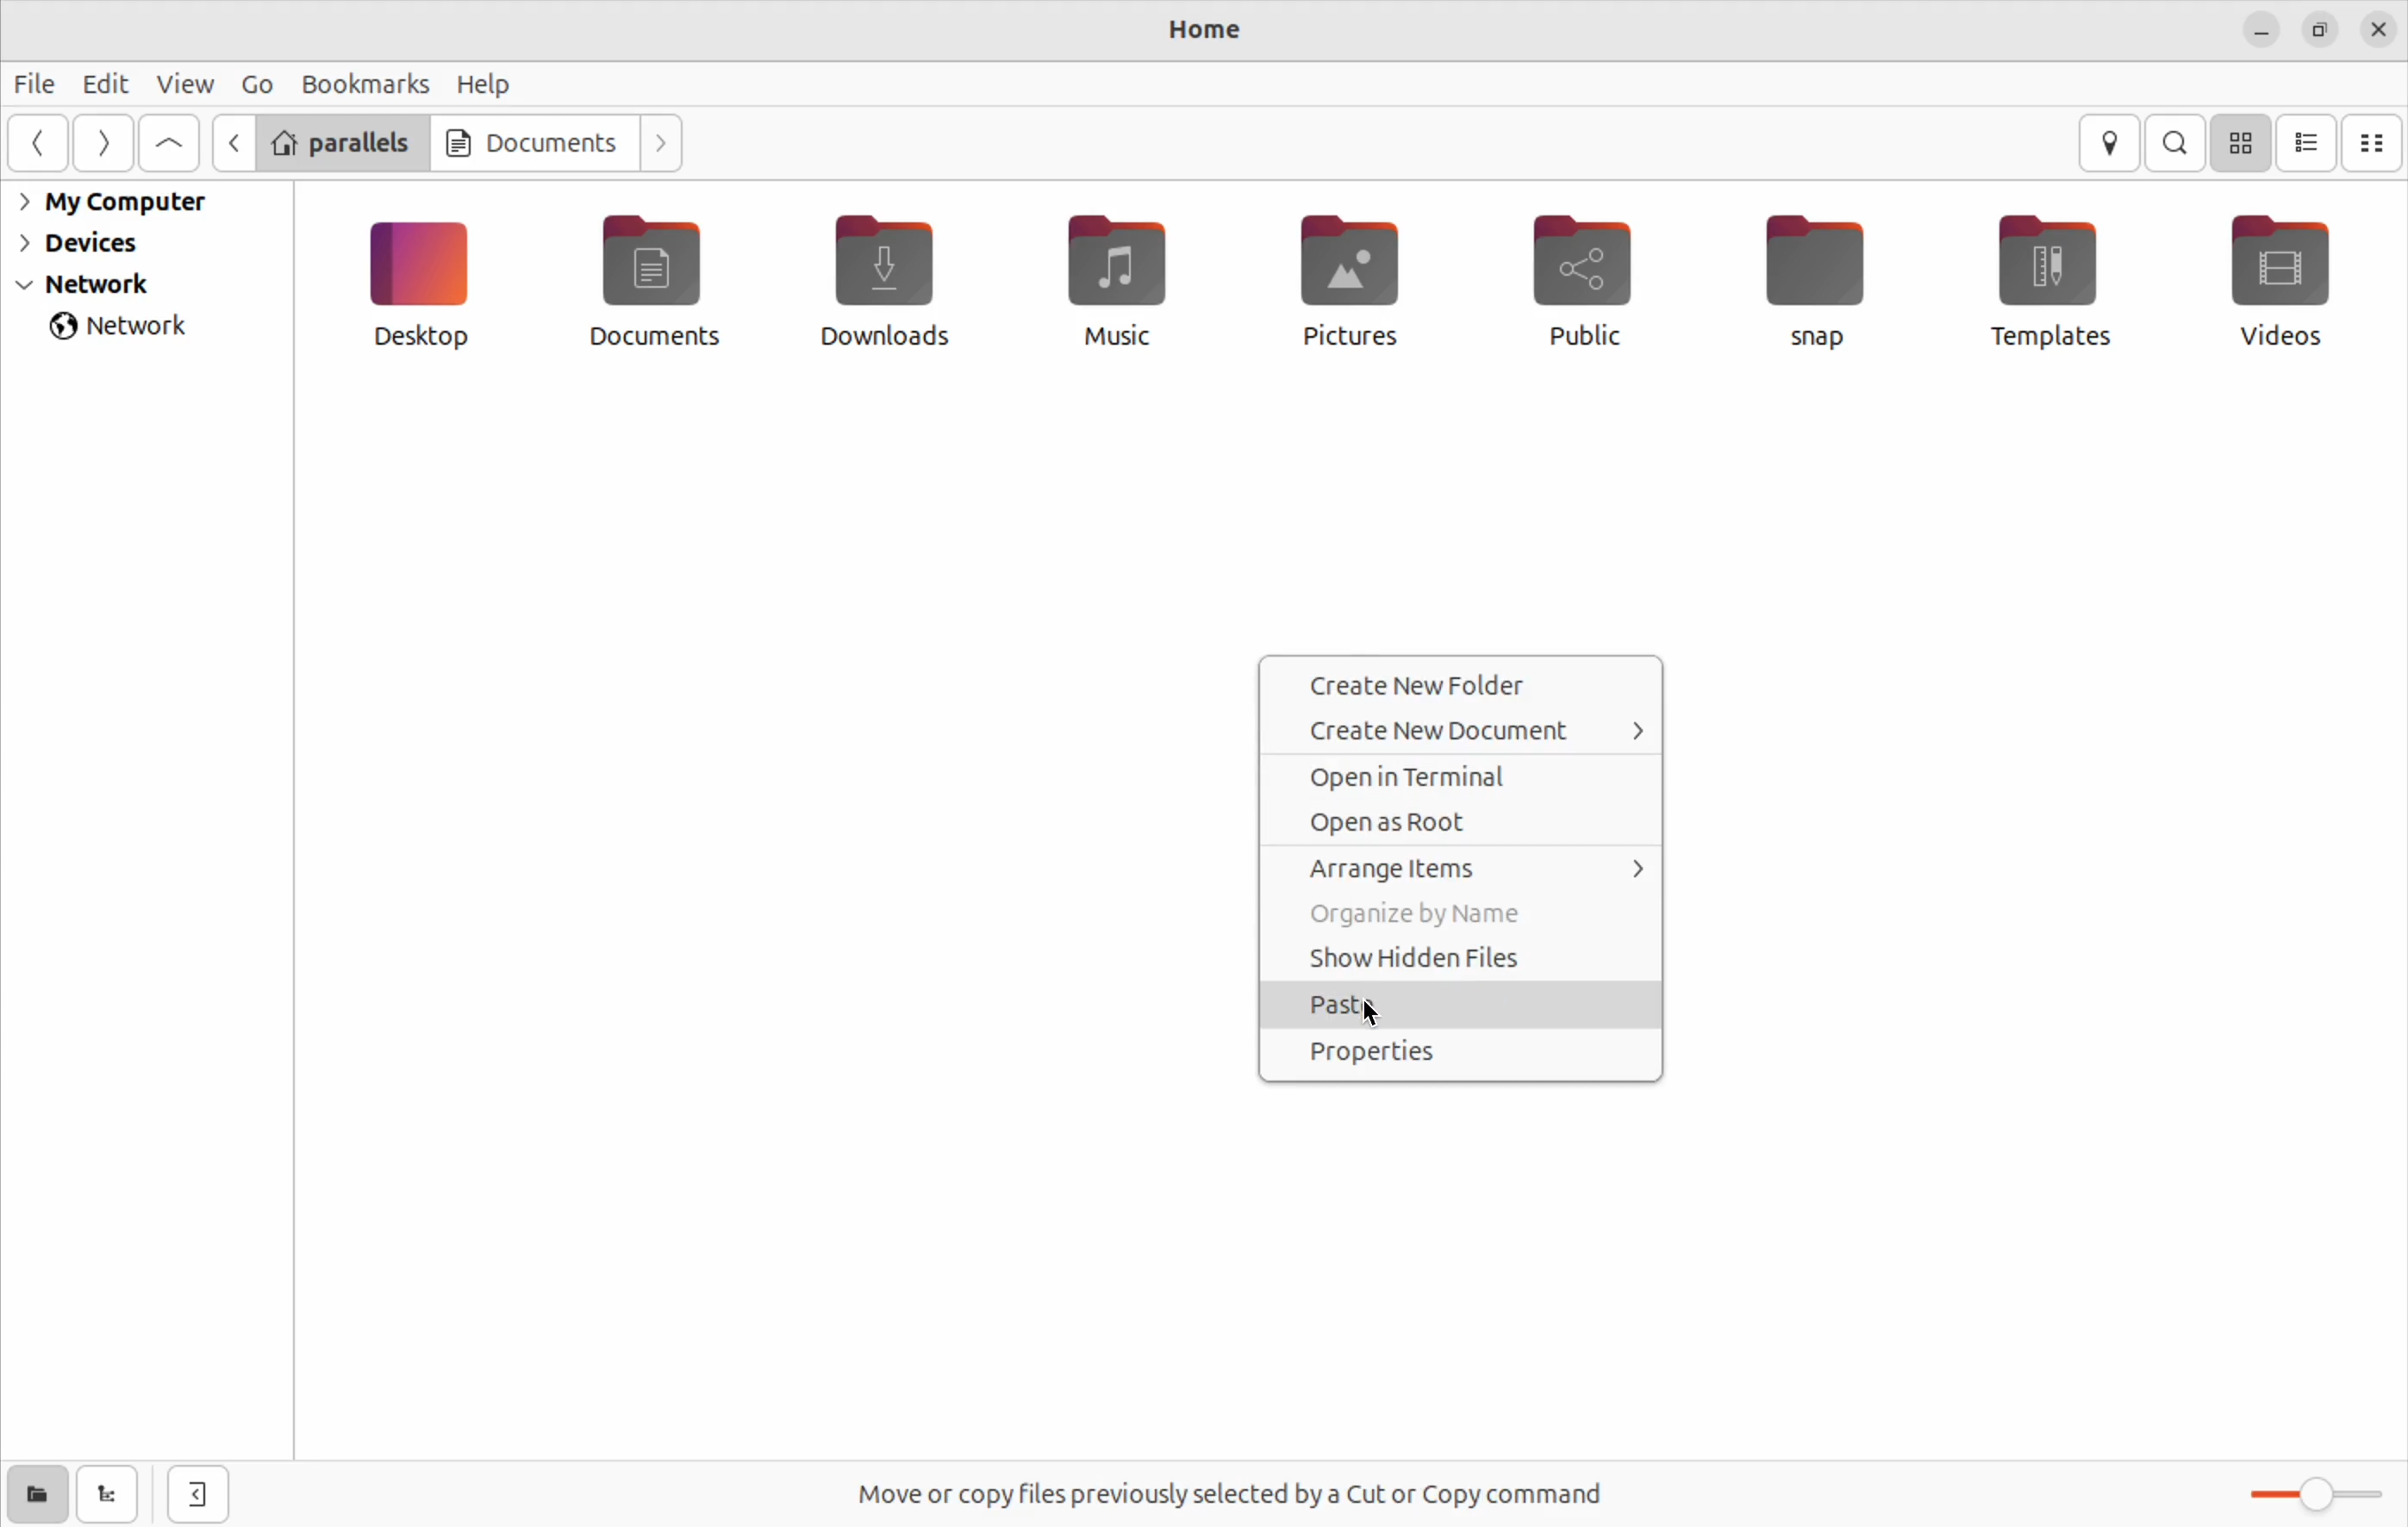  What do you see at coordinates (2244, 143) in the screenshot?
I see `icon view` at bounding box center [2244, 143].